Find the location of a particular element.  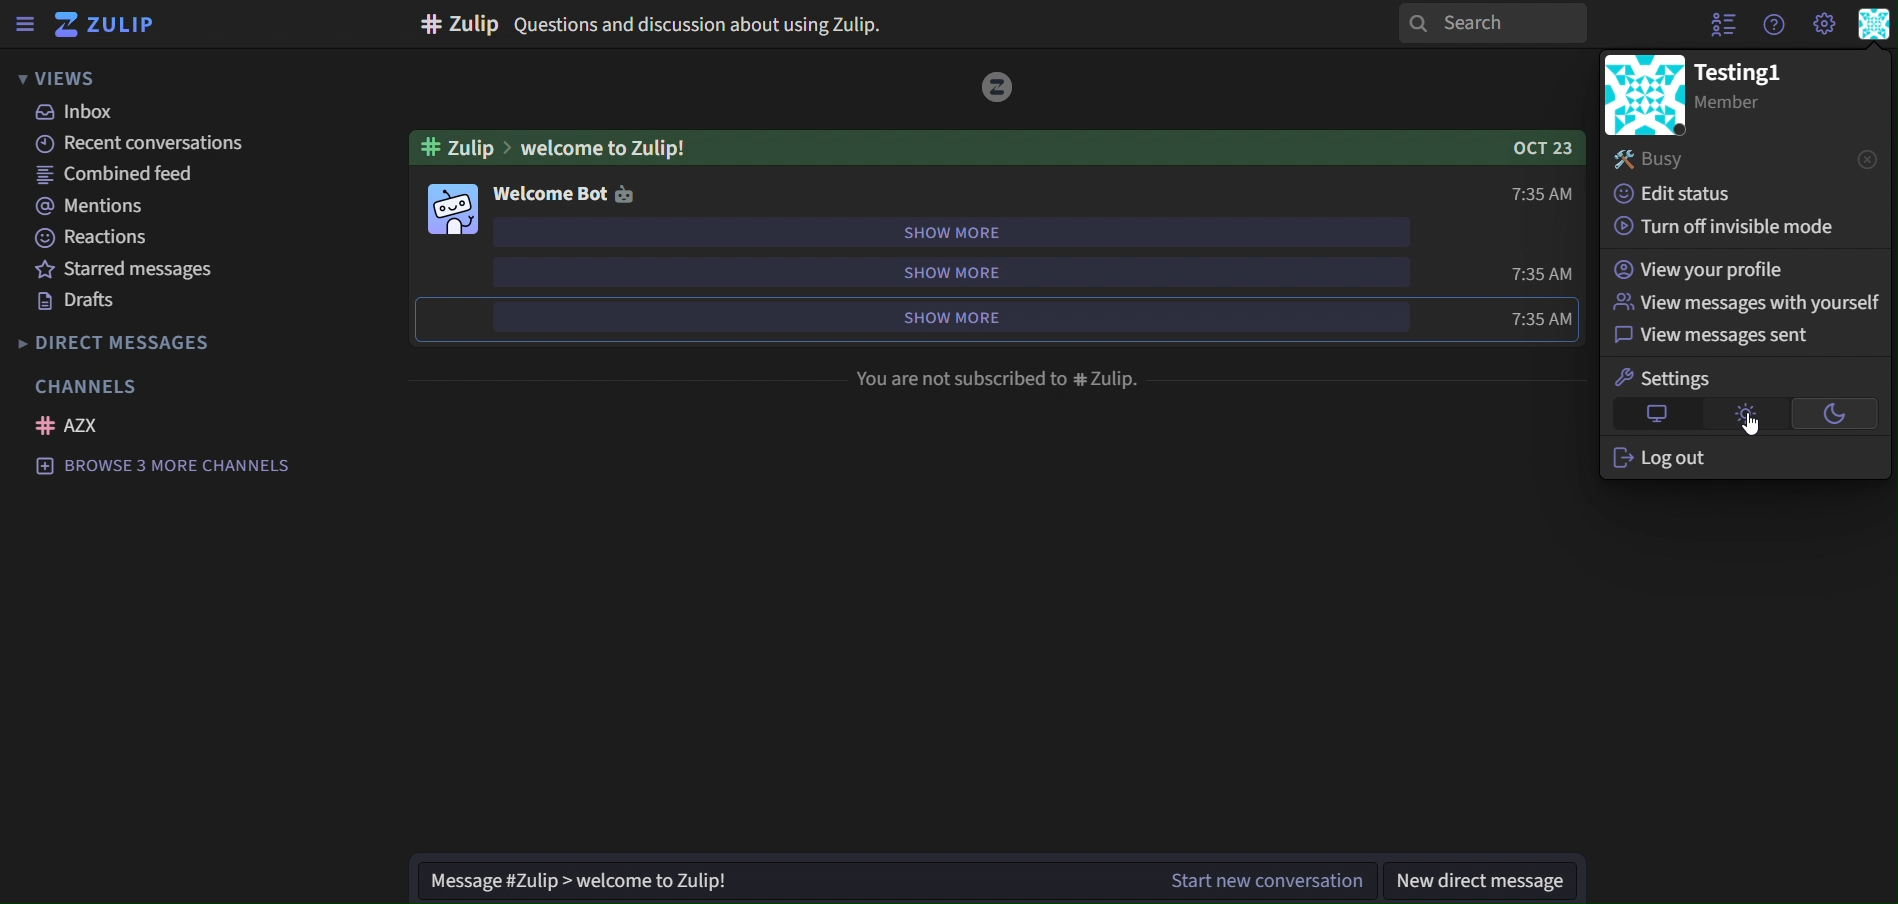

You are not subscribed to #Zulip. is located at coordinates (1002, 376).